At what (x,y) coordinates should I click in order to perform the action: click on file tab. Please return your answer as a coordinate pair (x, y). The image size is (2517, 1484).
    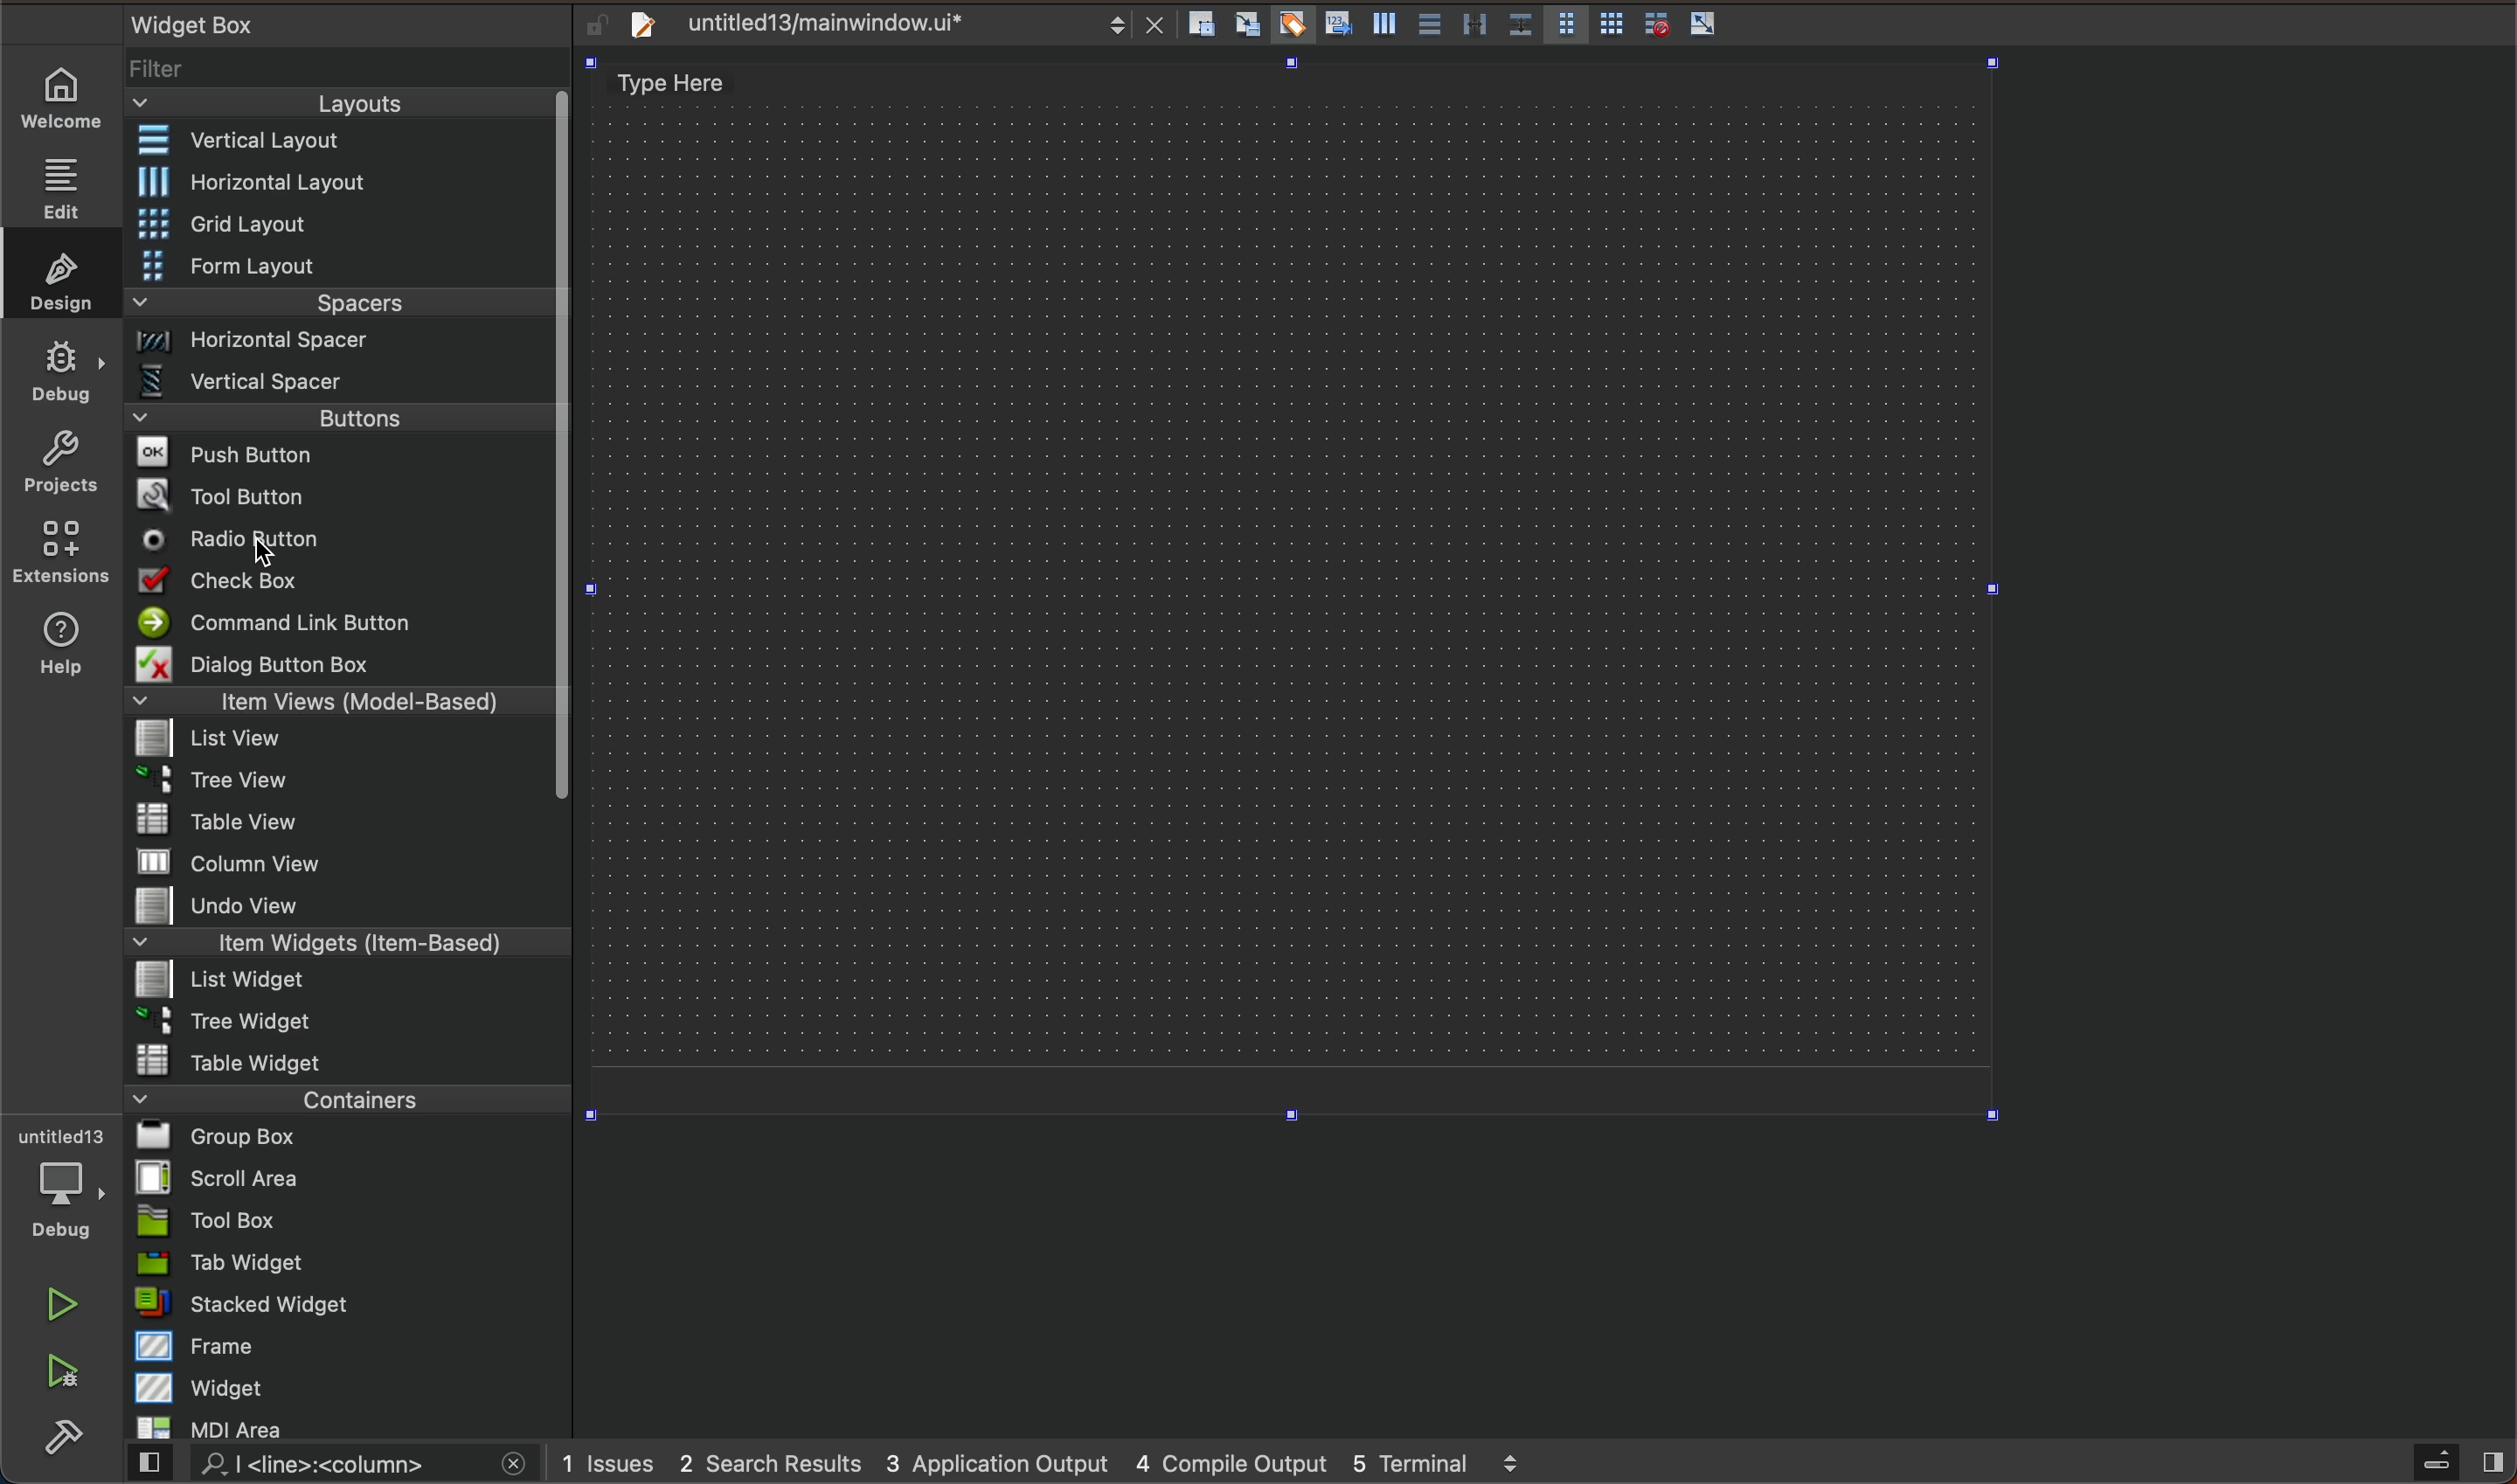
    Looking at the image, I should click on (890, 25).